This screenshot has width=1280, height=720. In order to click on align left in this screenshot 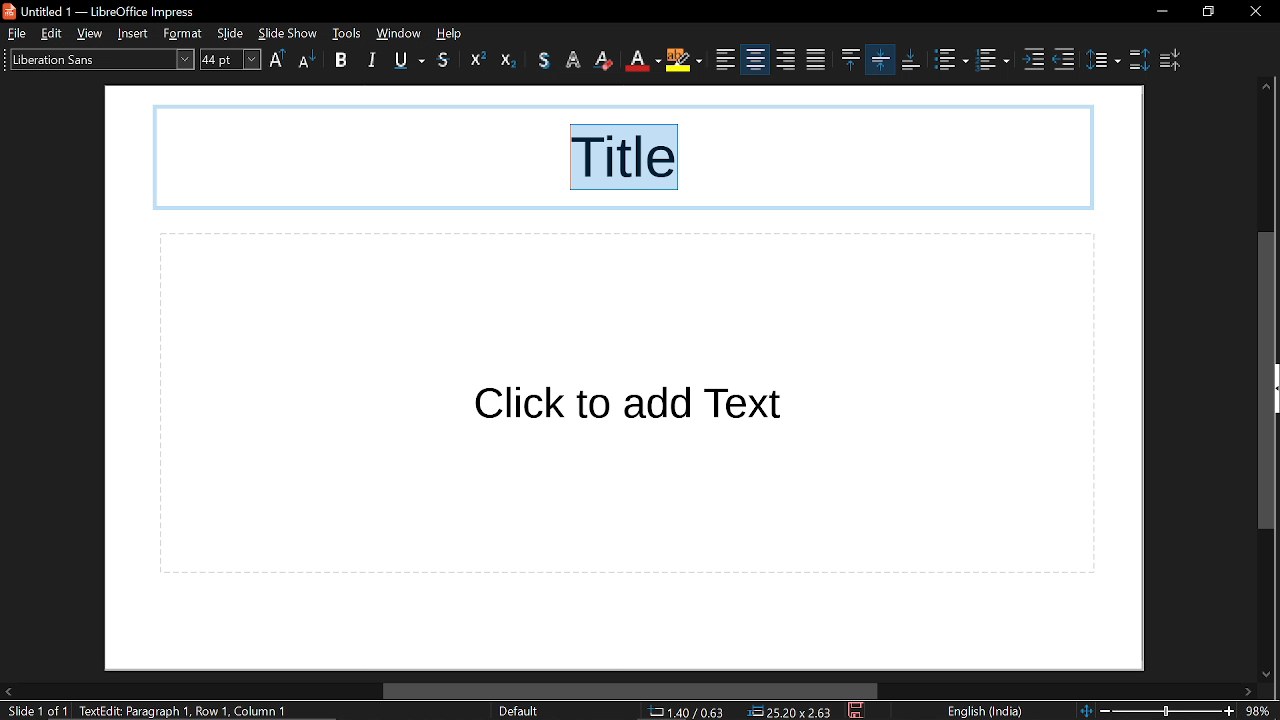, I will do `click(686, 61)`.